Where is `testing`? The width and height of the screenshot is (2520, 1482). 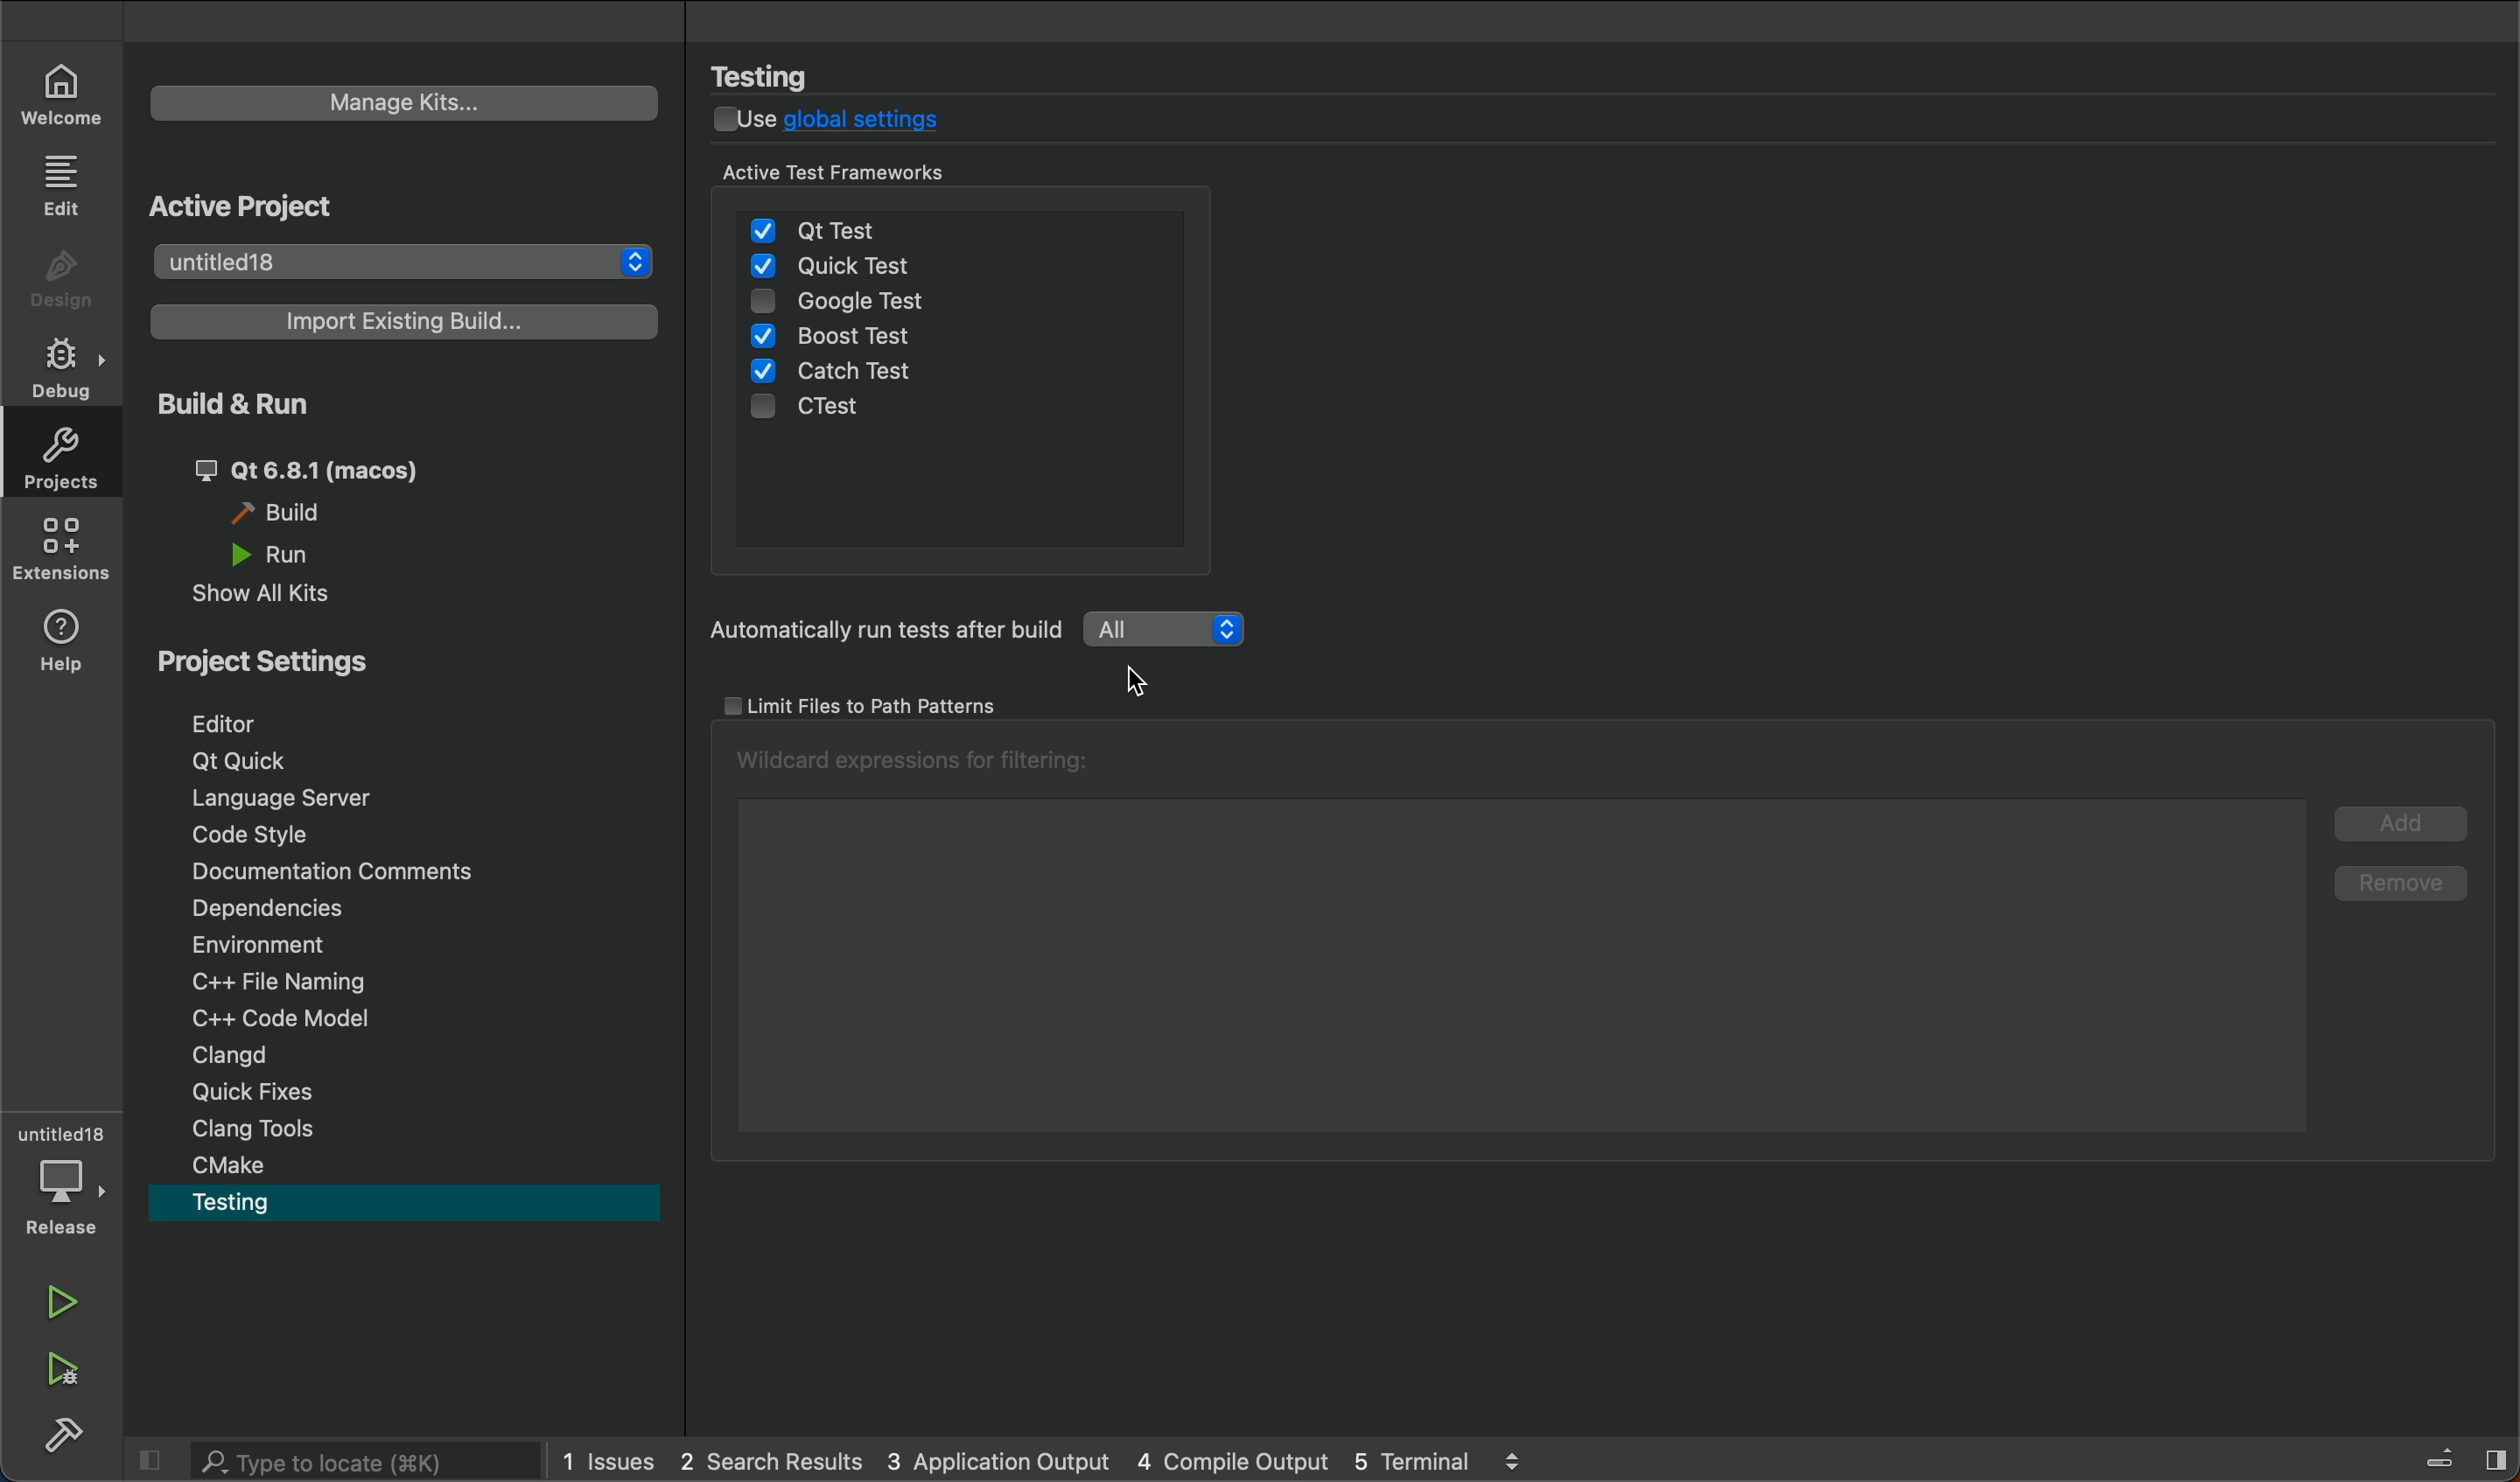 testing is located at coordinates (782, 75).